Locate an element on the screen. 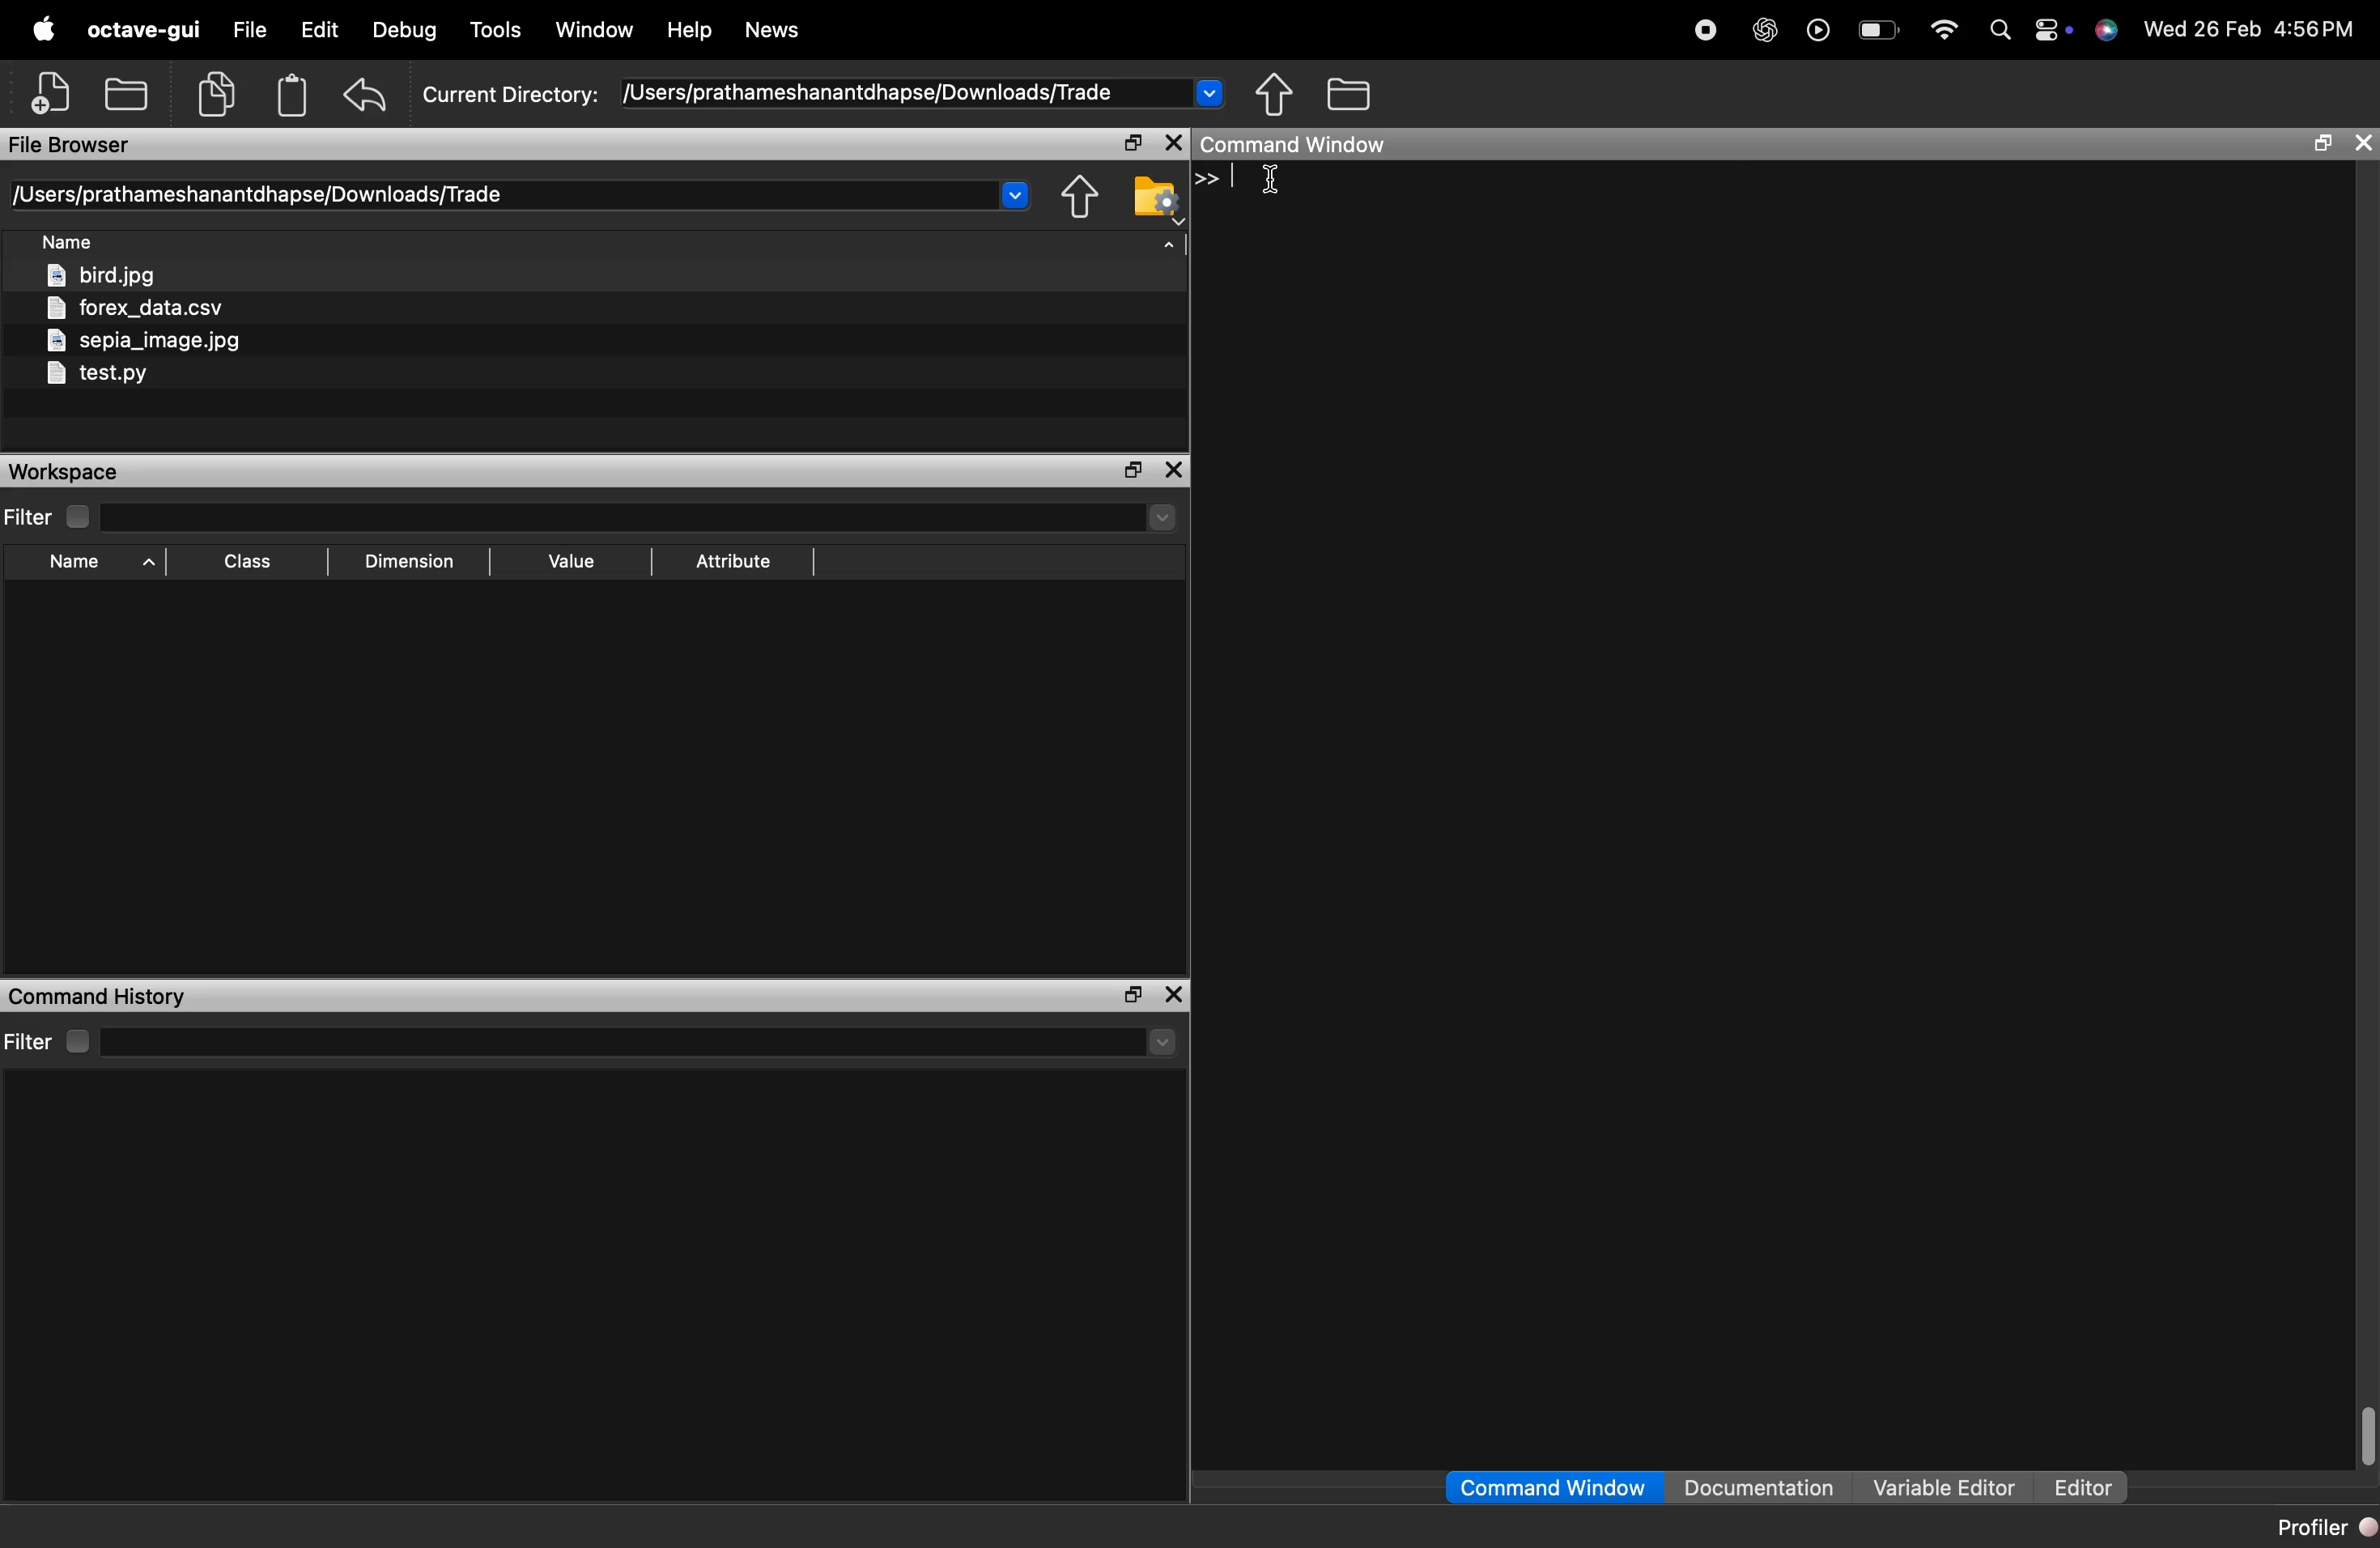 The width and height of the screenshot is (2380, 1548). stop recording is located at coordinates (1710, 28).